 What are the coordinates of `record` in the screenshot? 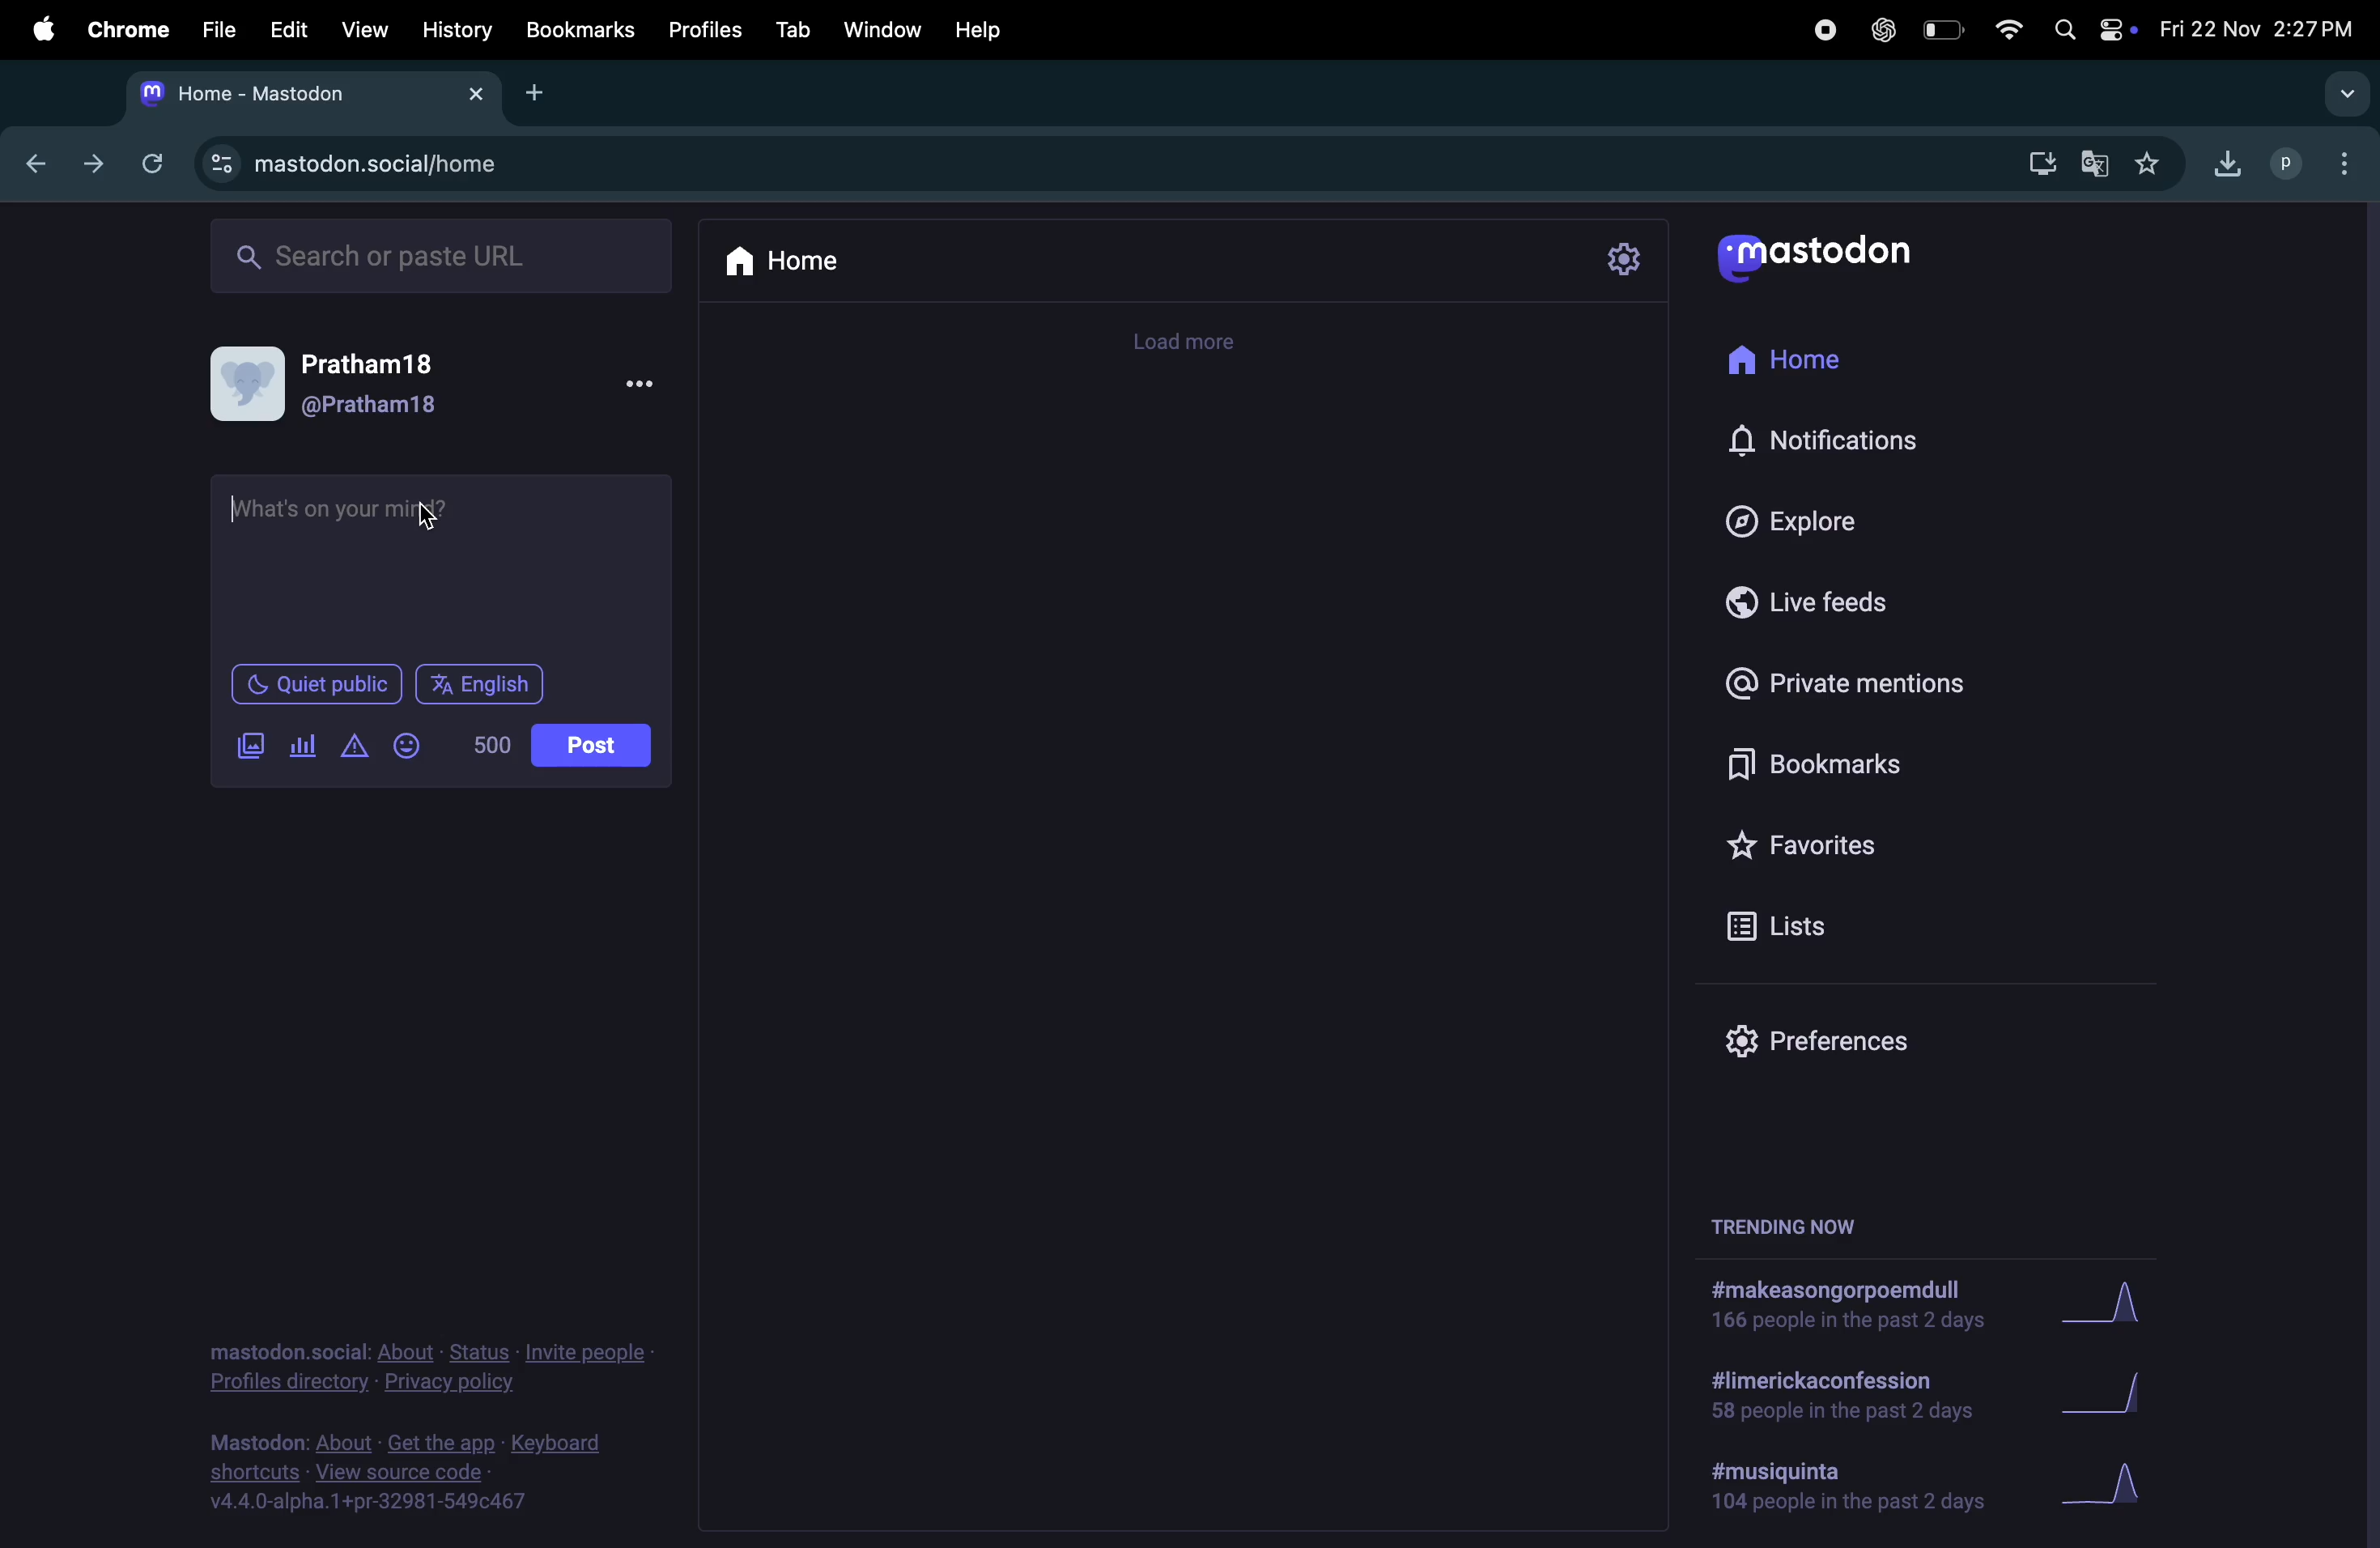 It's located at (1832, 29).